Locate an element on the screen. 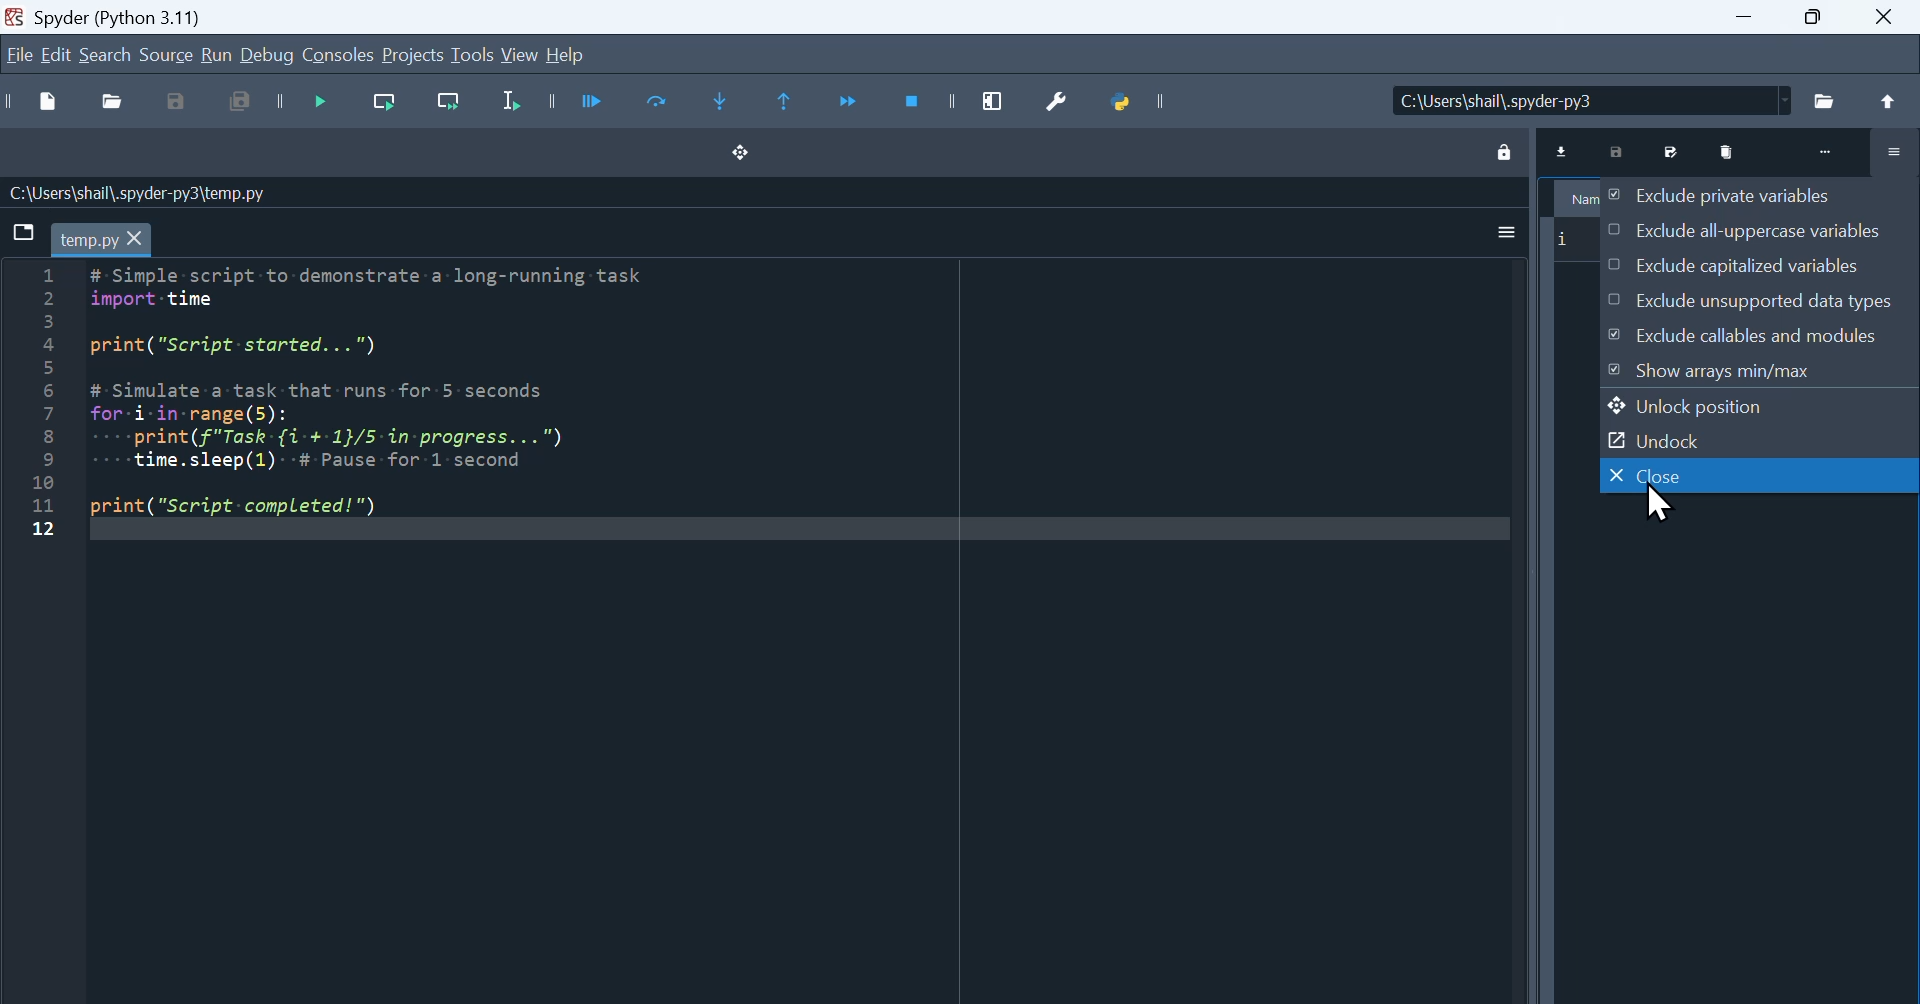 The height and width of the screenshot is (1004, 1920). Exclude capitalized variables is located at coordinates (1759, 262).